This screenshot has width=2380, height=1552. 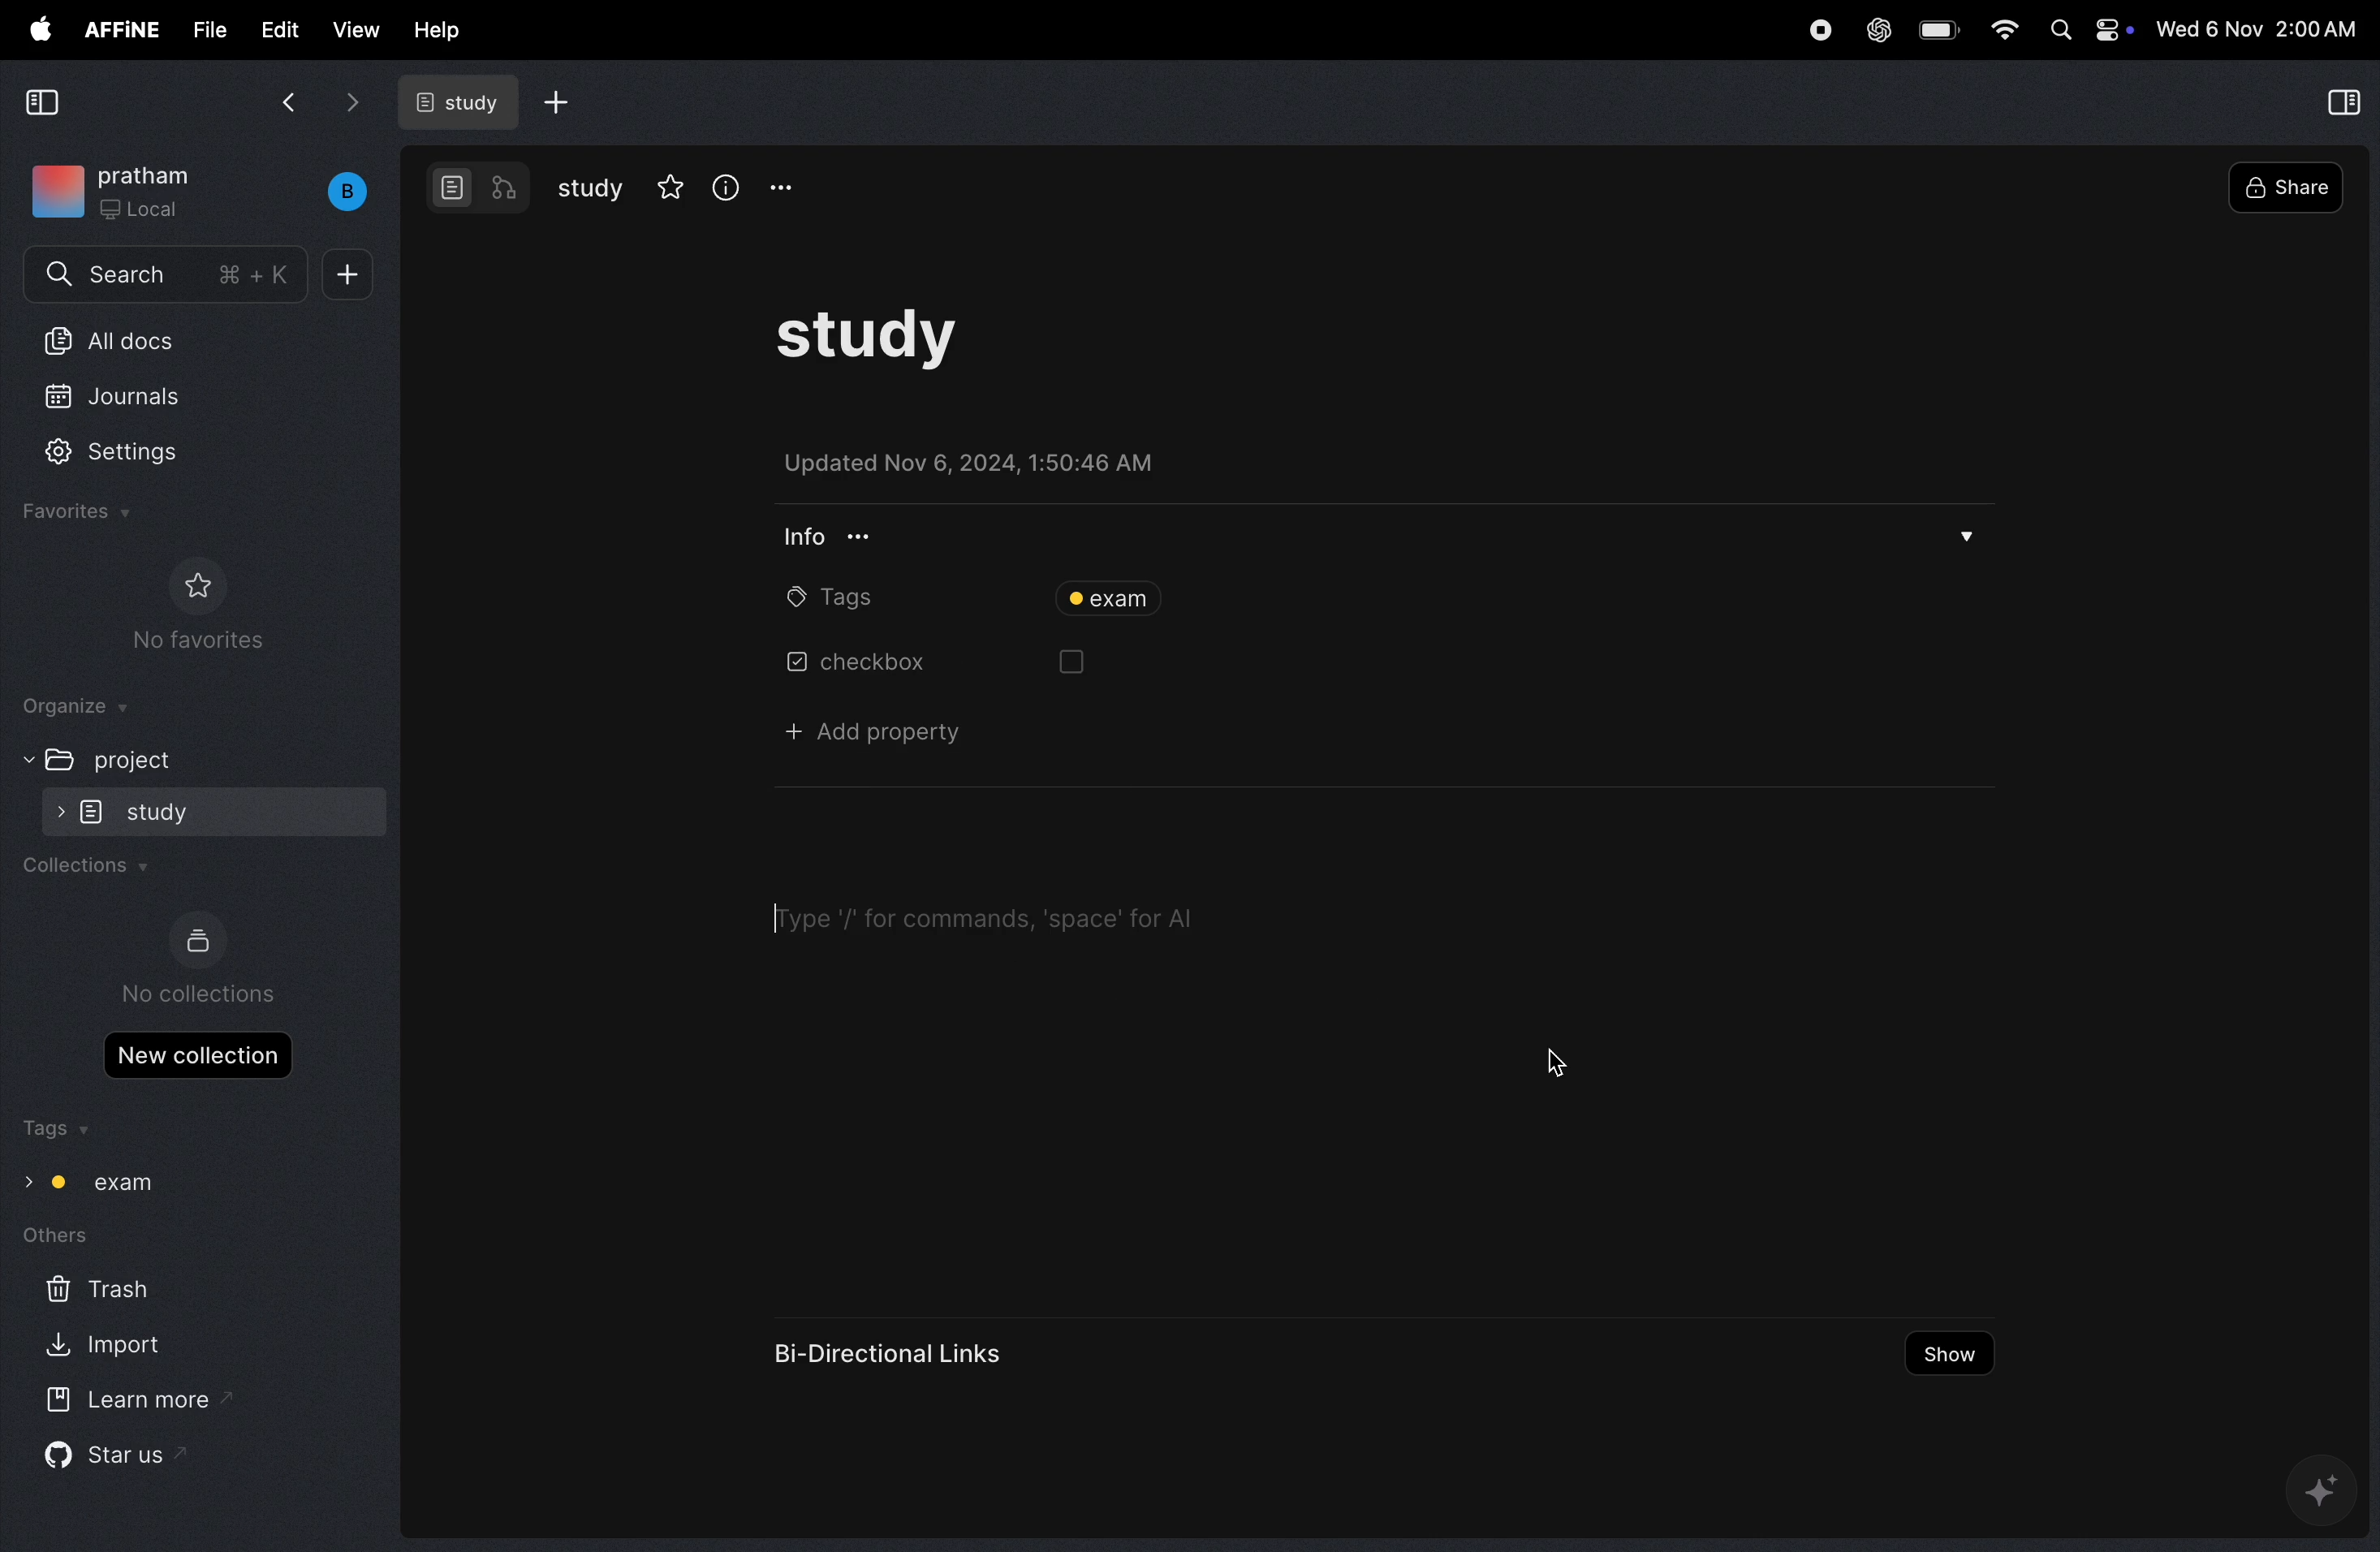 I want to click on share, so click(x=2285, y=184).